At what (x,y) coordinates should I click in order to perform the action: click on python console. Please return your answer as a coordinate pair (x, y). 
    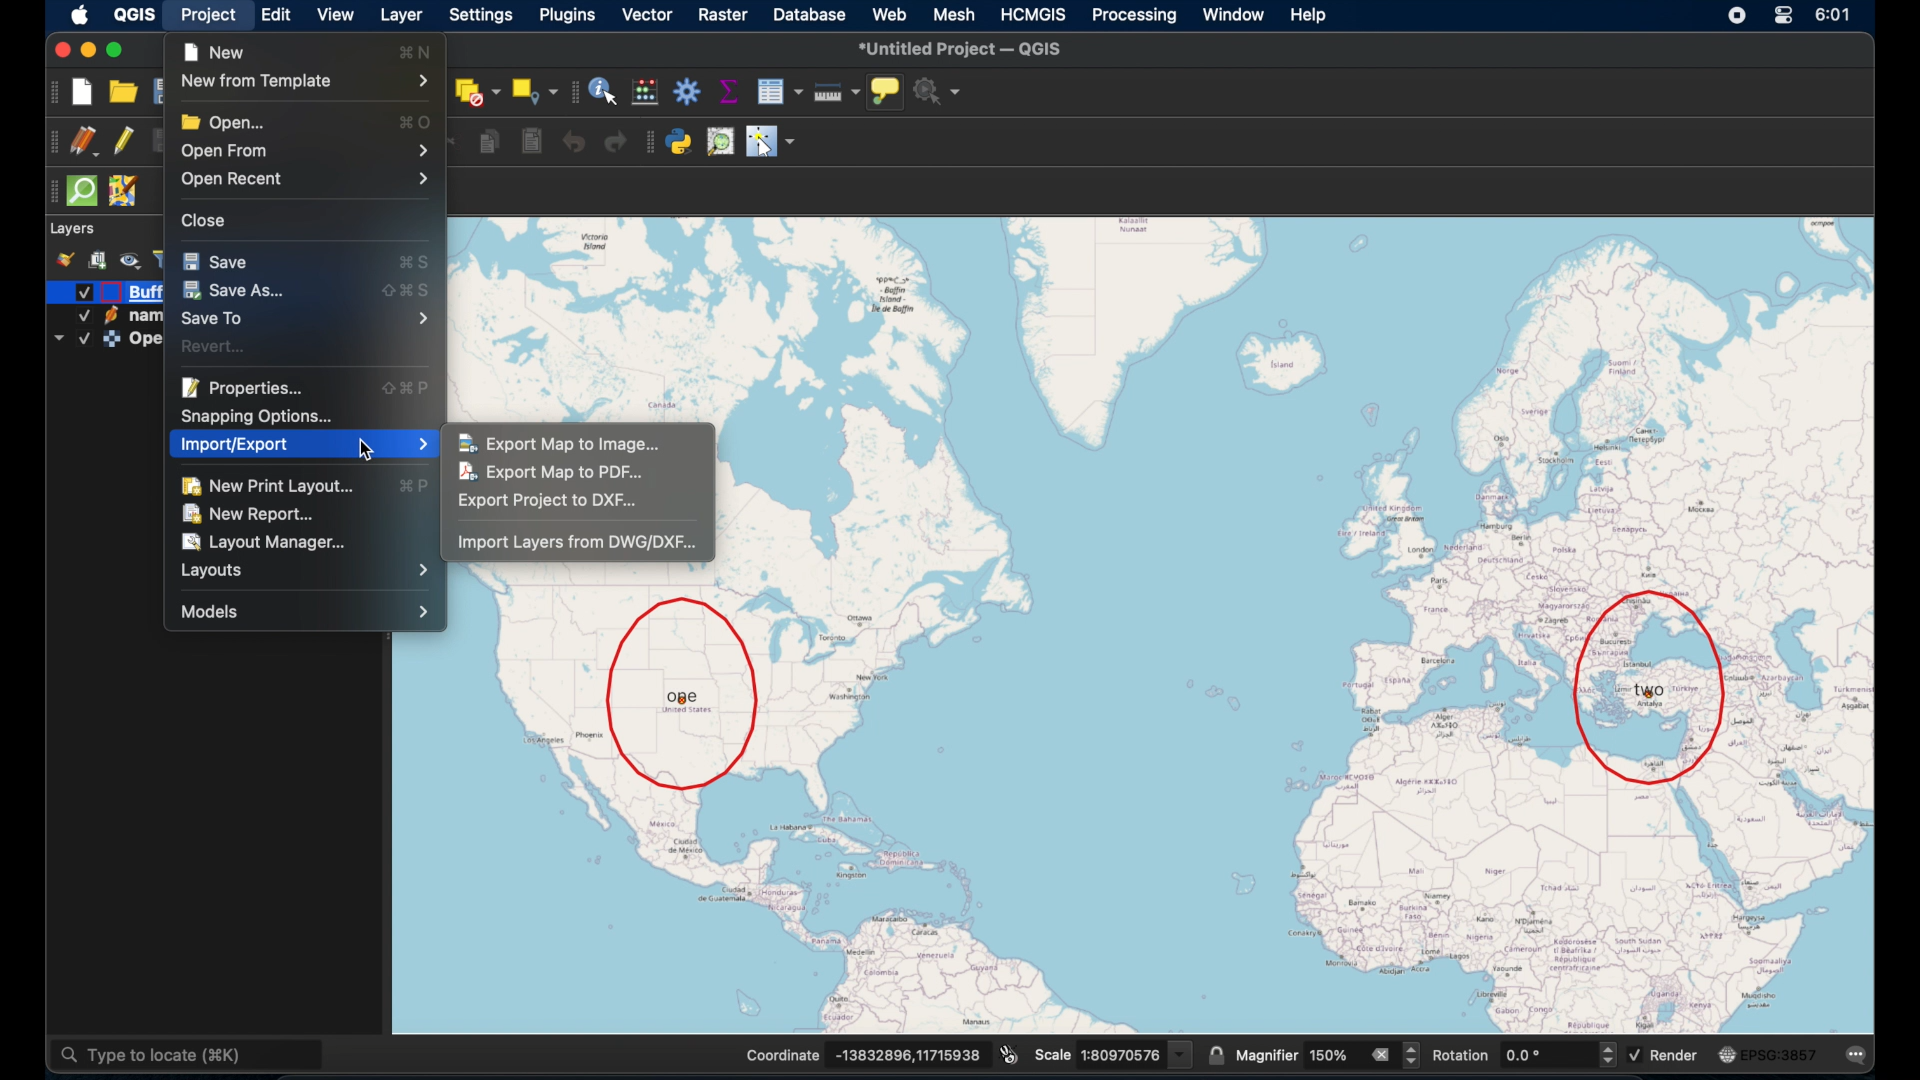
    Looking at the image, I should click on (679, 143).